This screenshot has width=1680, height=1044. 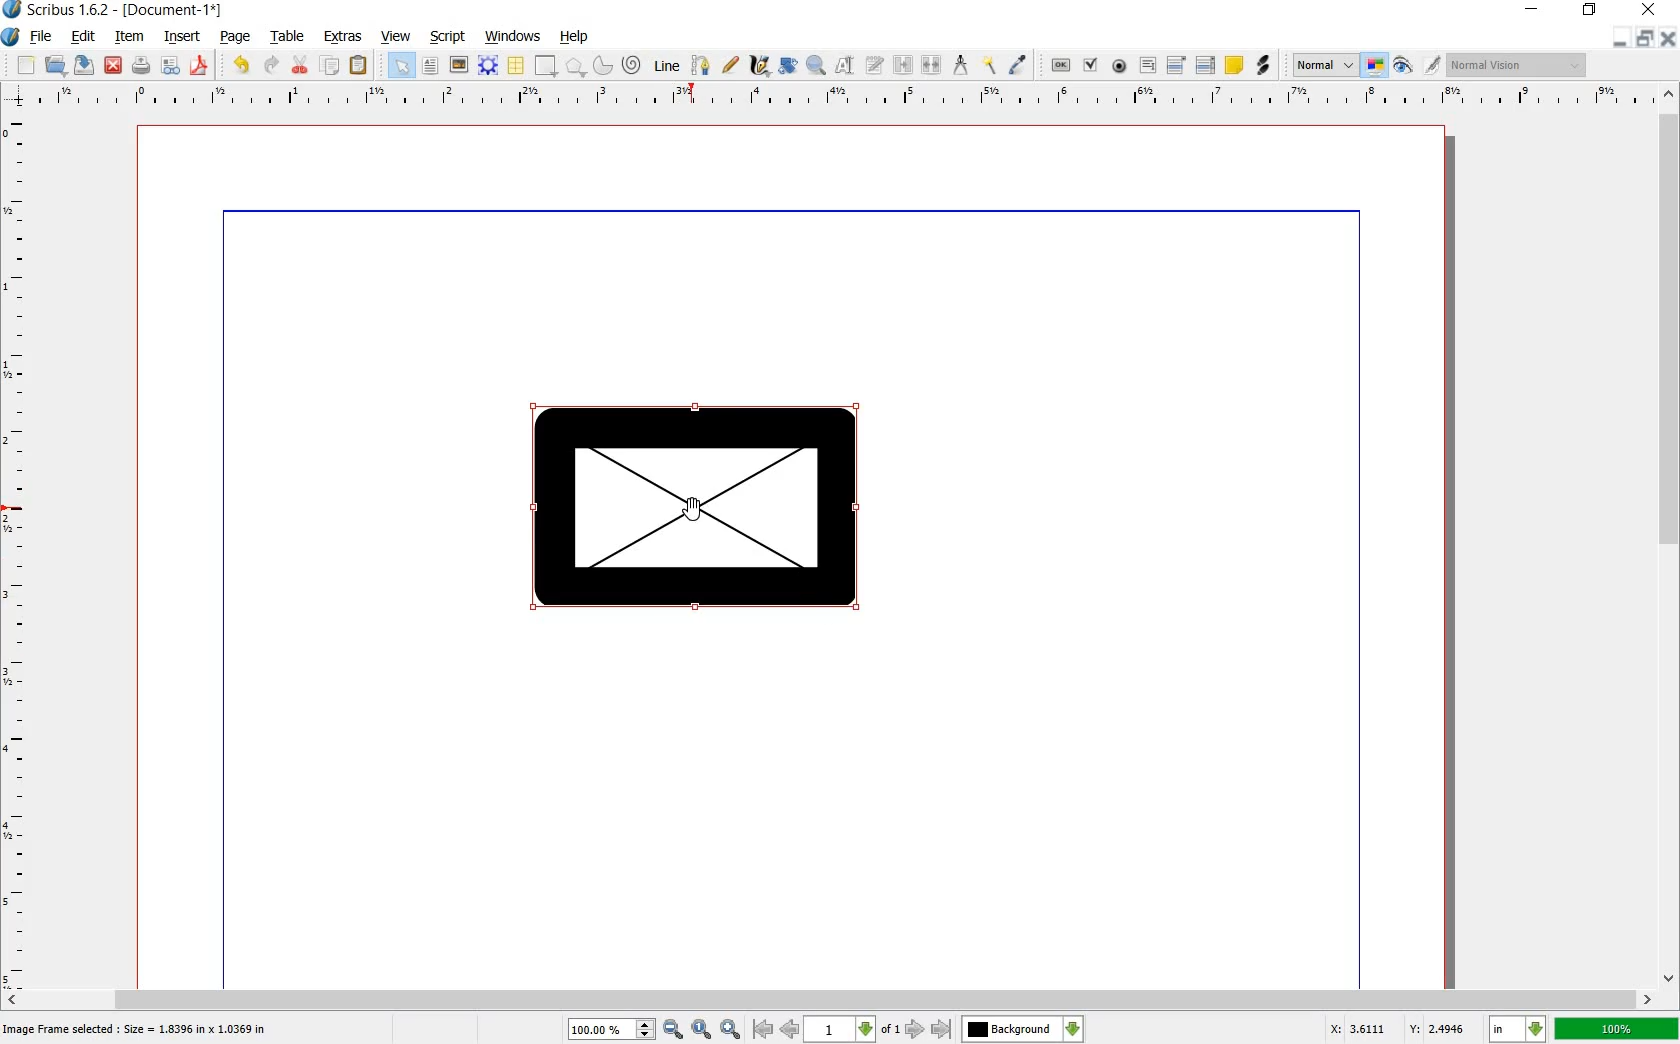 What do you see at coordinates (1515, 66) in the screenshot?
I see `visual appearance of the display` at bounding box center [1515, 66].